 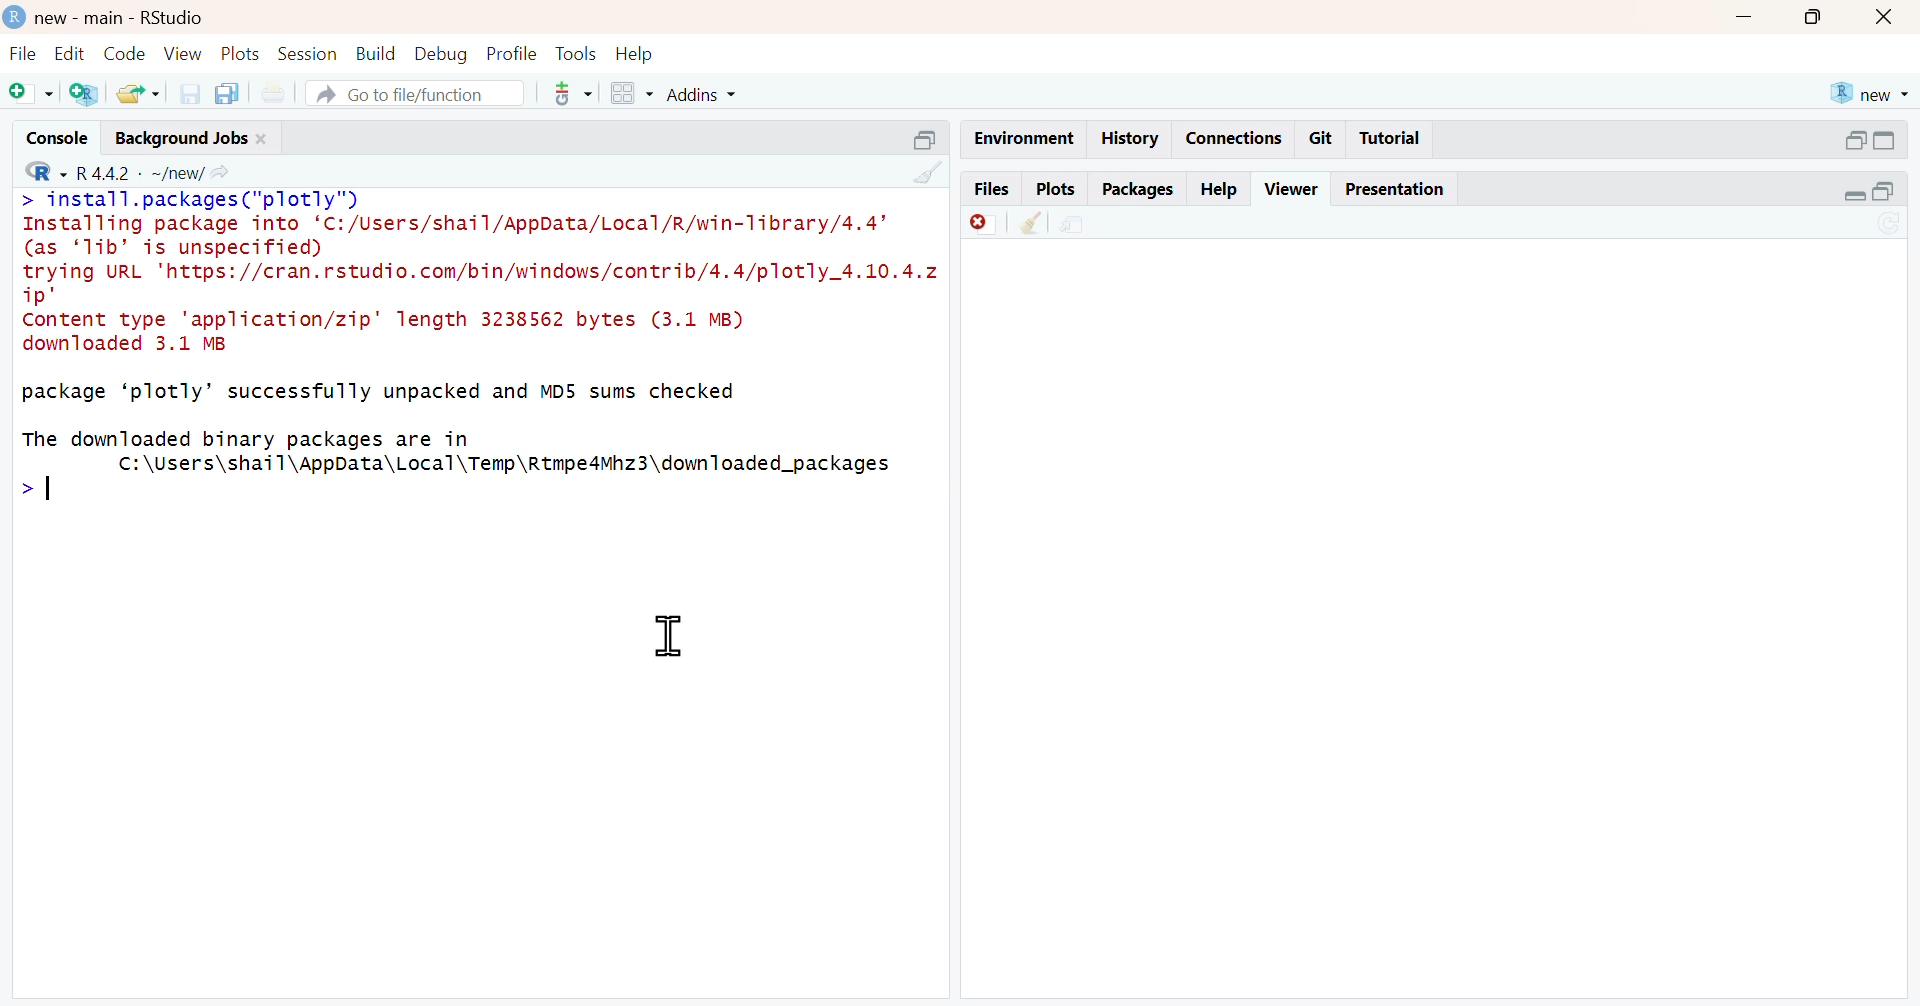 What do you see at coordinates (1745, 14) in the screenshot?
I see `minimize` at bounding box center [1745, 14].